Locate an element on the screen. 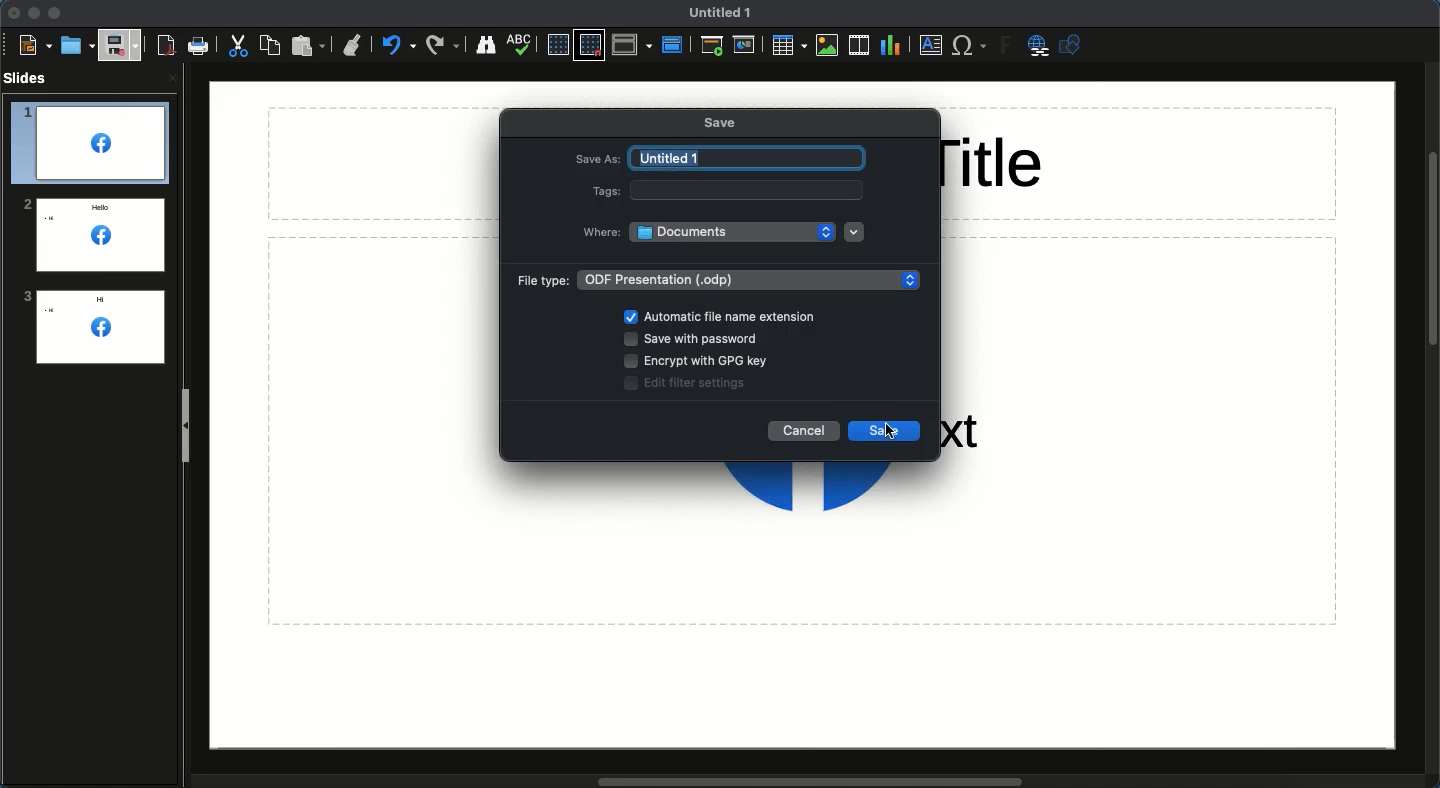 The height and width of the screenshot is (788, 1440). Chart is located at coordinates (888, 47).